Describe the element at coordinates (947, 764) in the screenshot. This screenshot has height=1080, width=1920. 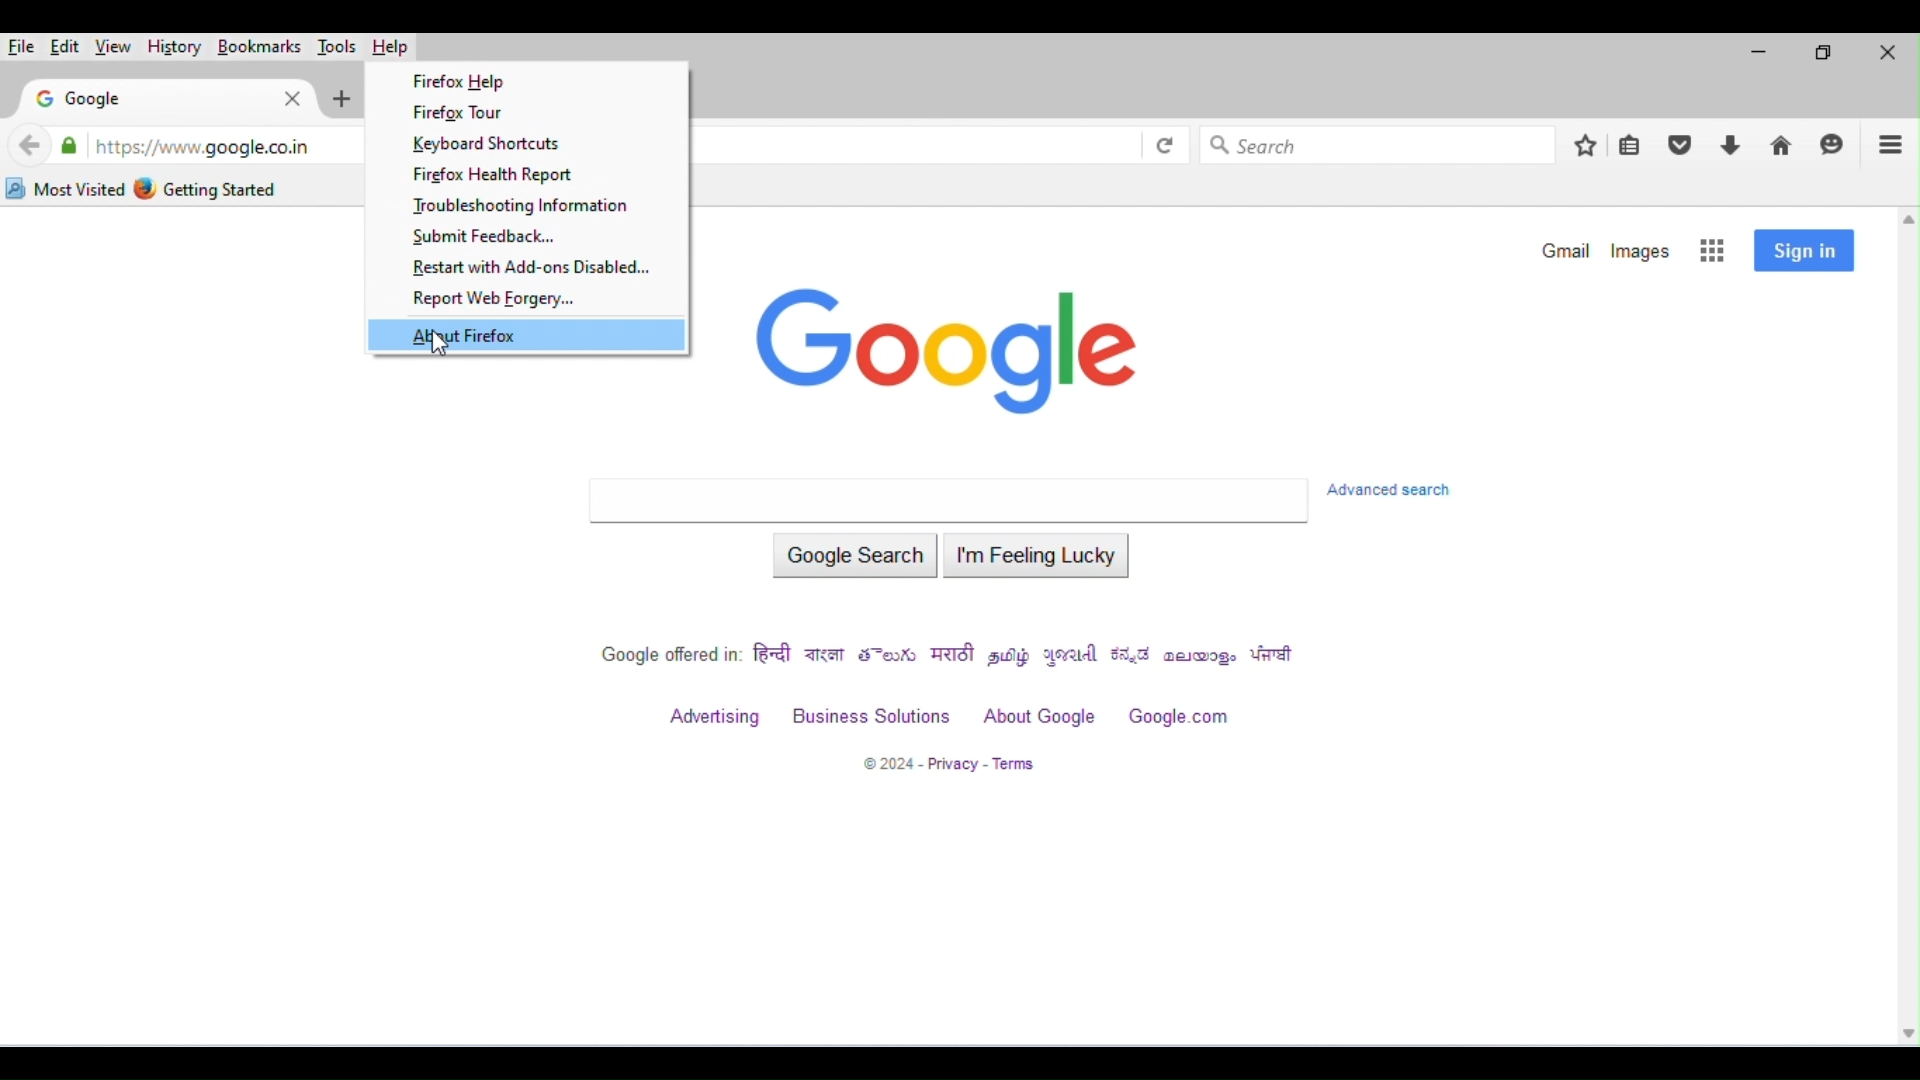
I see `2024-privacy terms` at that location.